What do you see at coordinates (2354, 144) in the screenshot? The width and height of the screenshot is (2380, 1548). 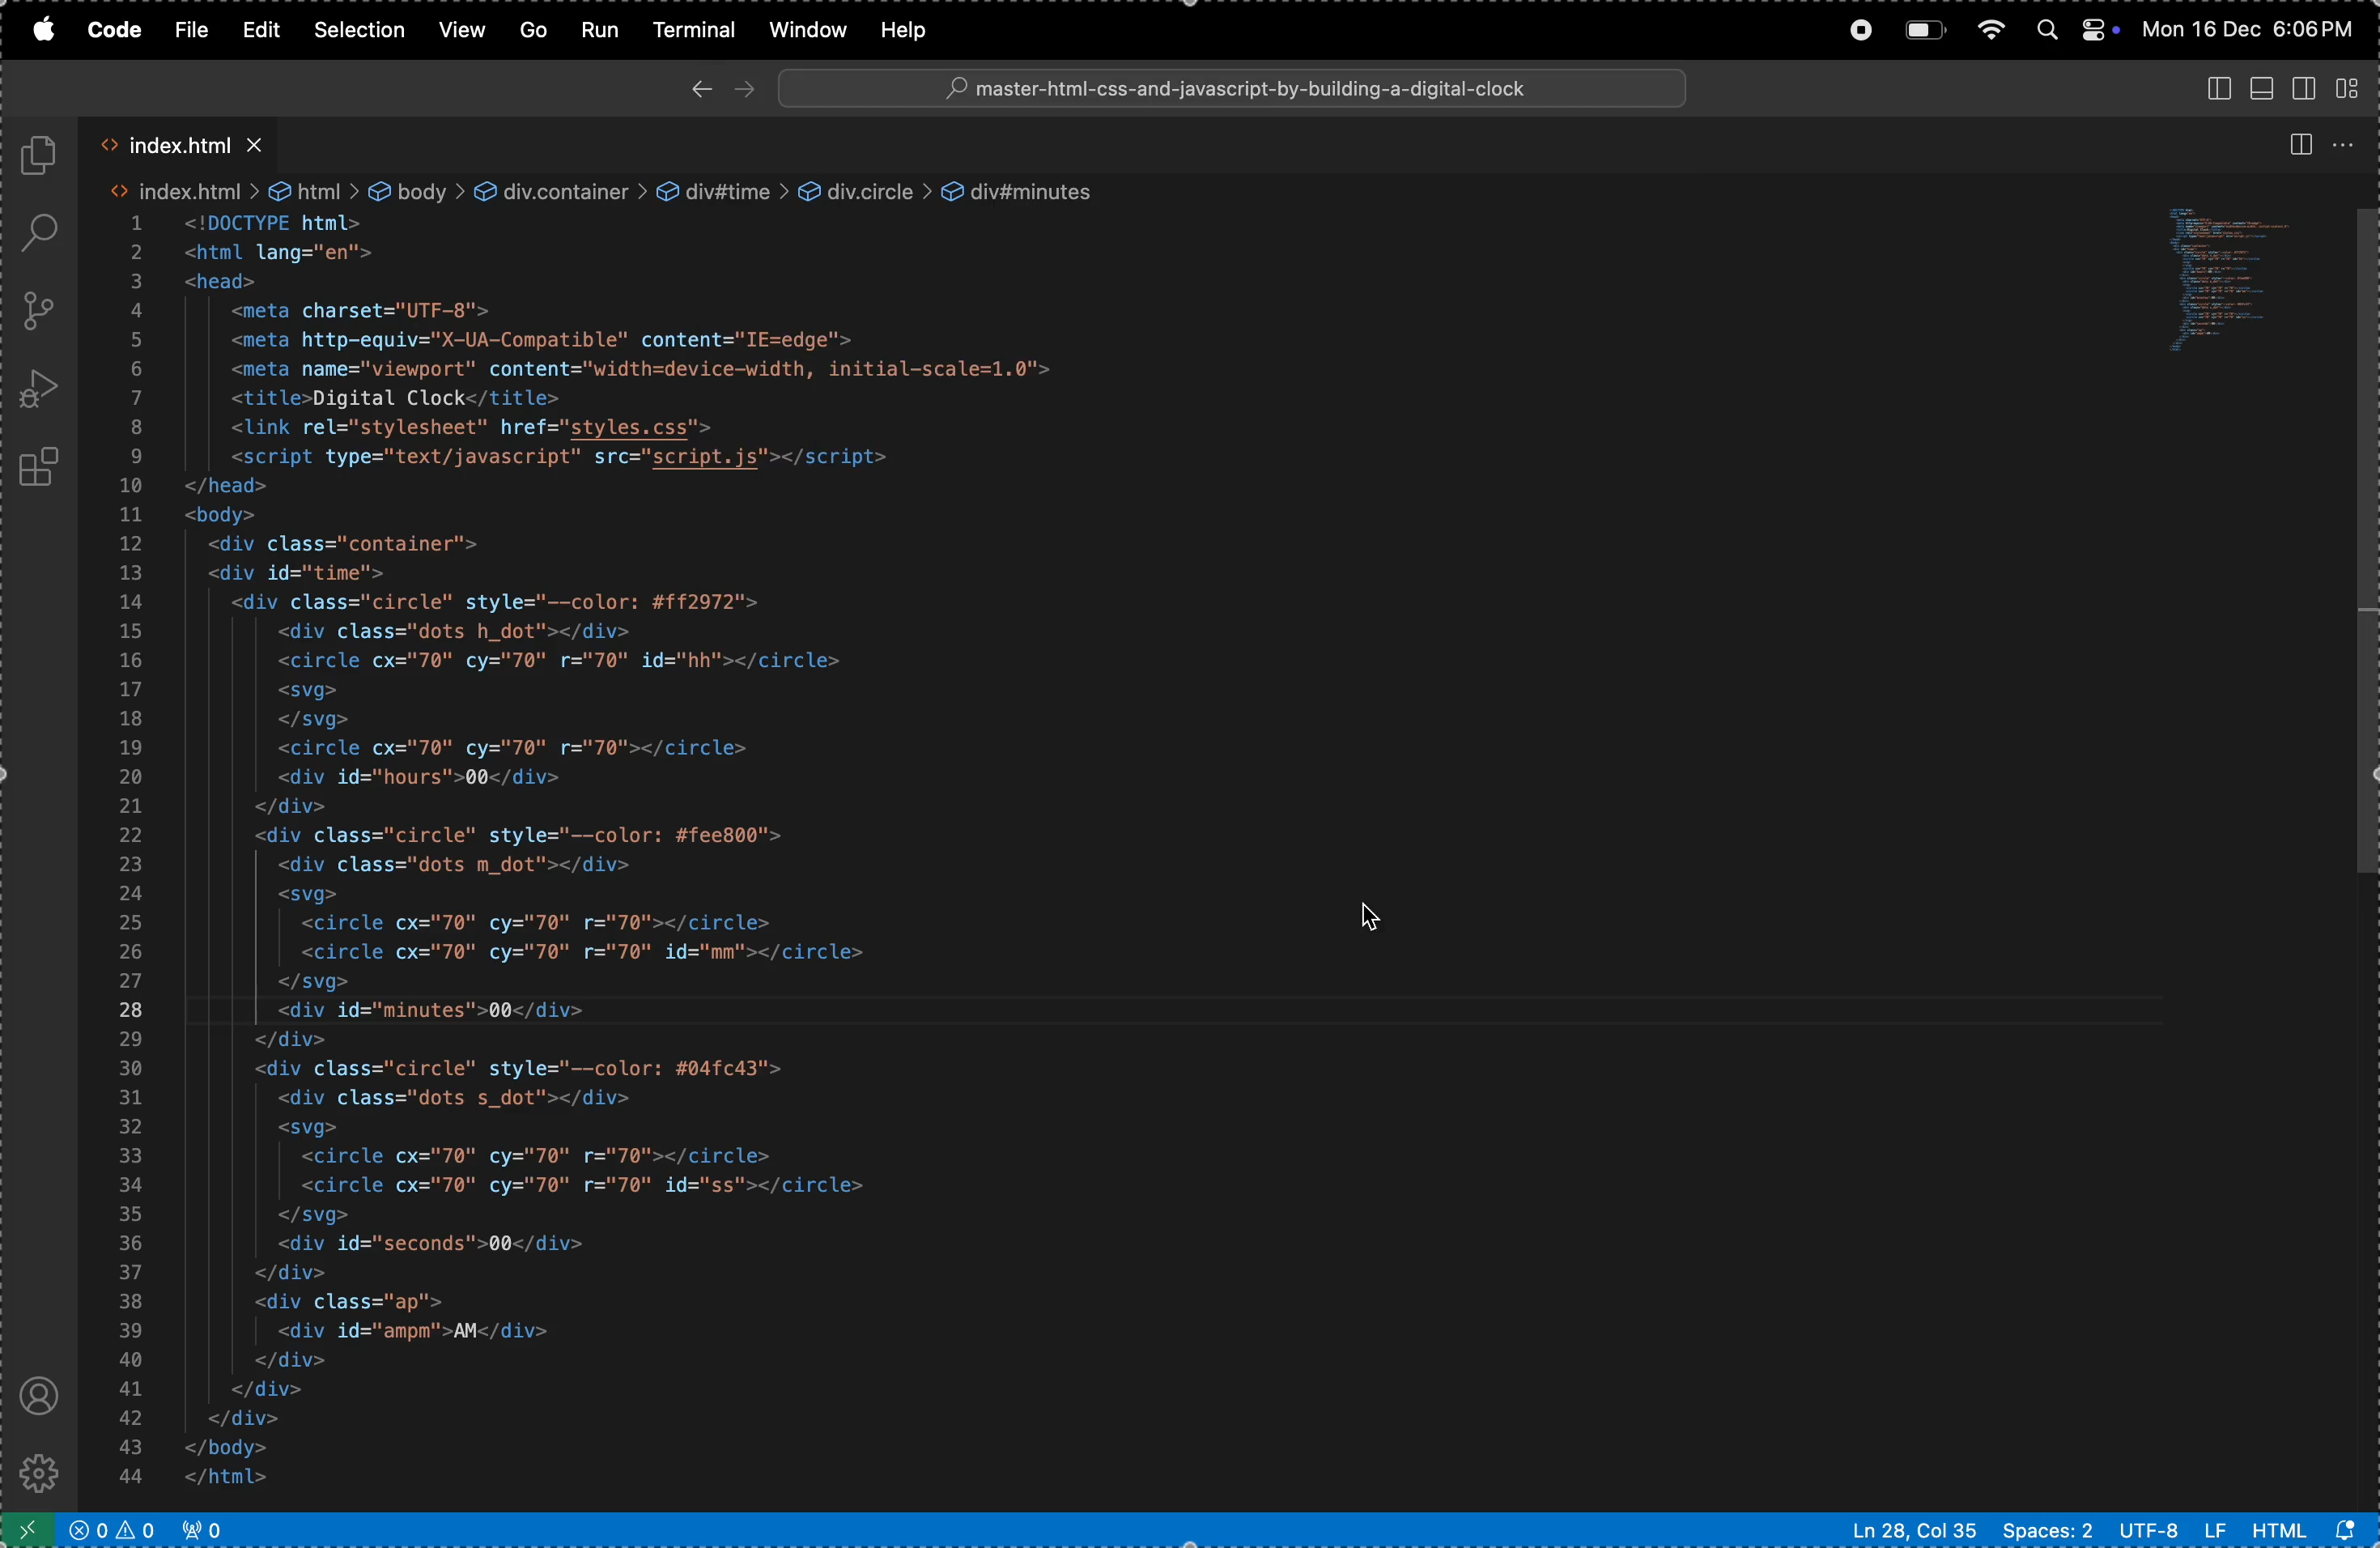 I see `option` at bounding box center [2354, 144].